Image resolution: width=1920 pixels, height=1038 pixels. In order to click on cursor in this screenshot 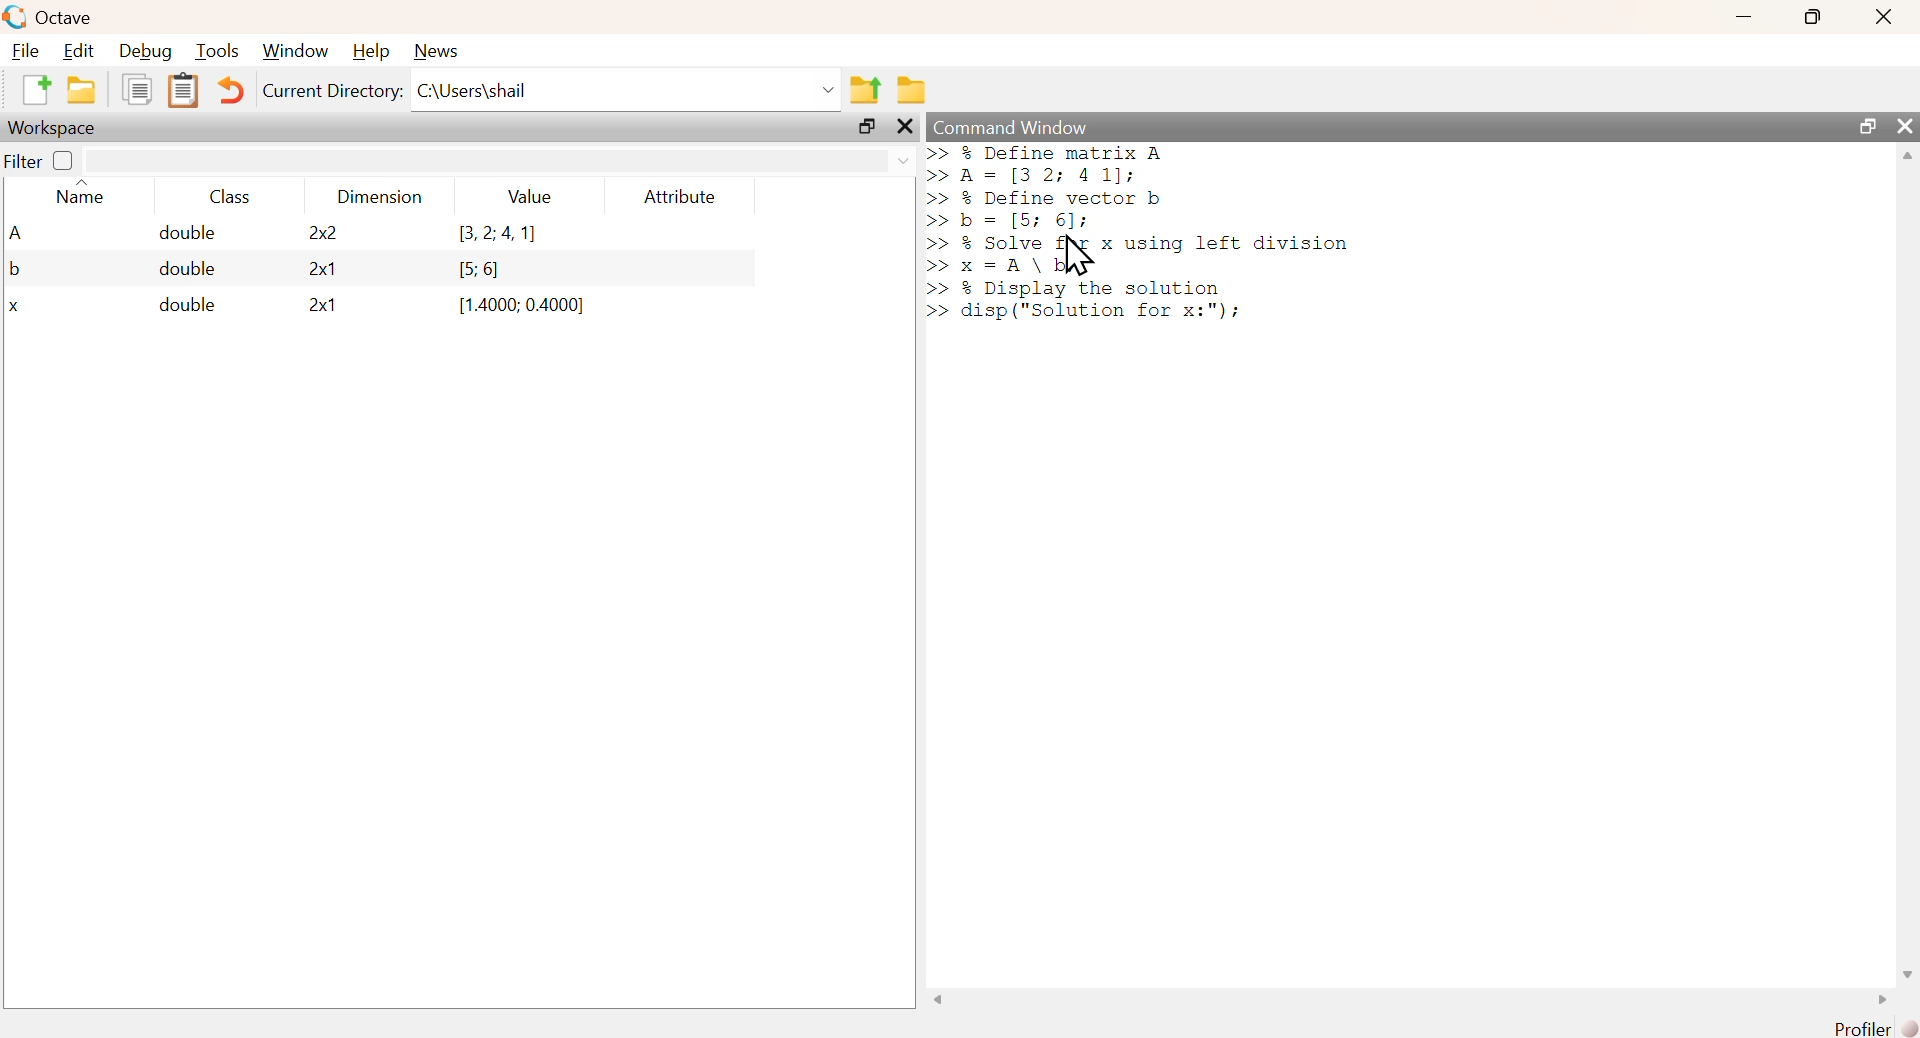, I will do `click(1077, 258)`.